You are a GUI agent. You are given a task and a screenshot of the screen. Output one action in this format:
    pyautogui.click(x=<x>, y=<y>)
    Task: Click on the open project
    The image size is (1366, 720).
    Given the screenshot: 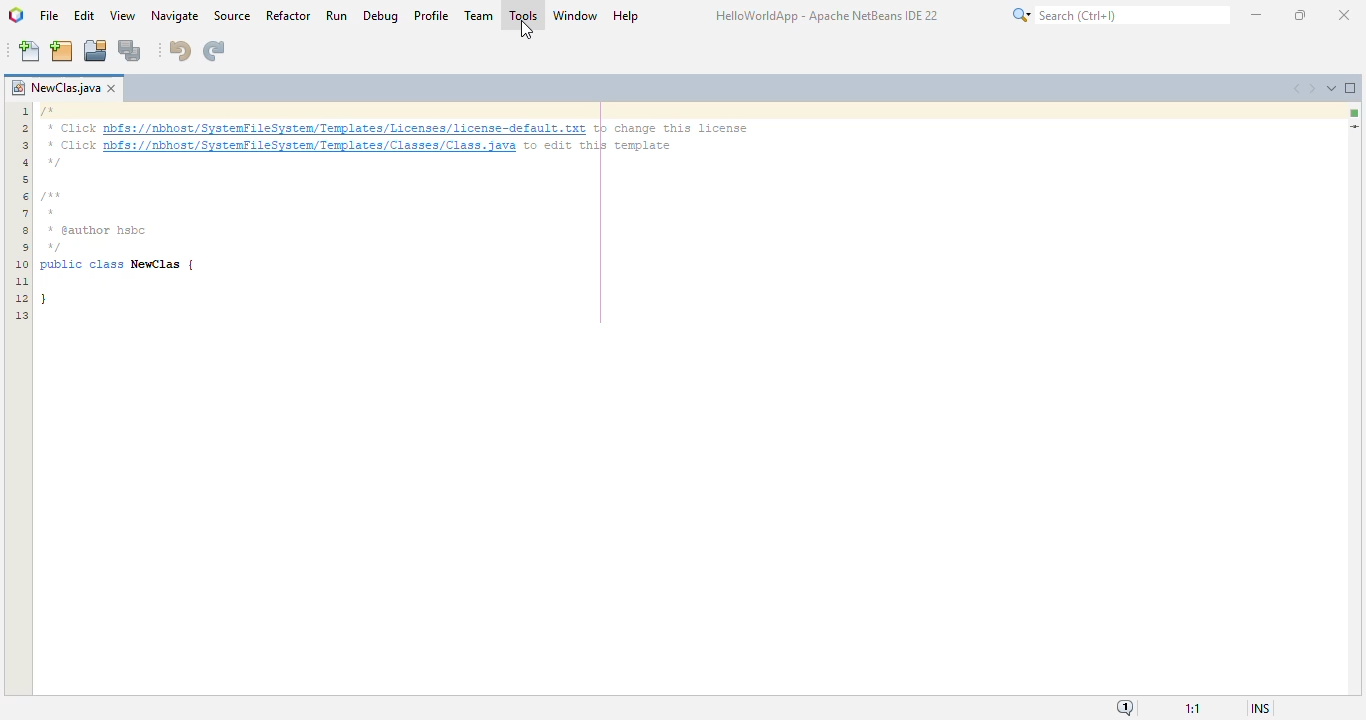 What is the action you would take?
    pyautogui.click(x=95, y=49)
    